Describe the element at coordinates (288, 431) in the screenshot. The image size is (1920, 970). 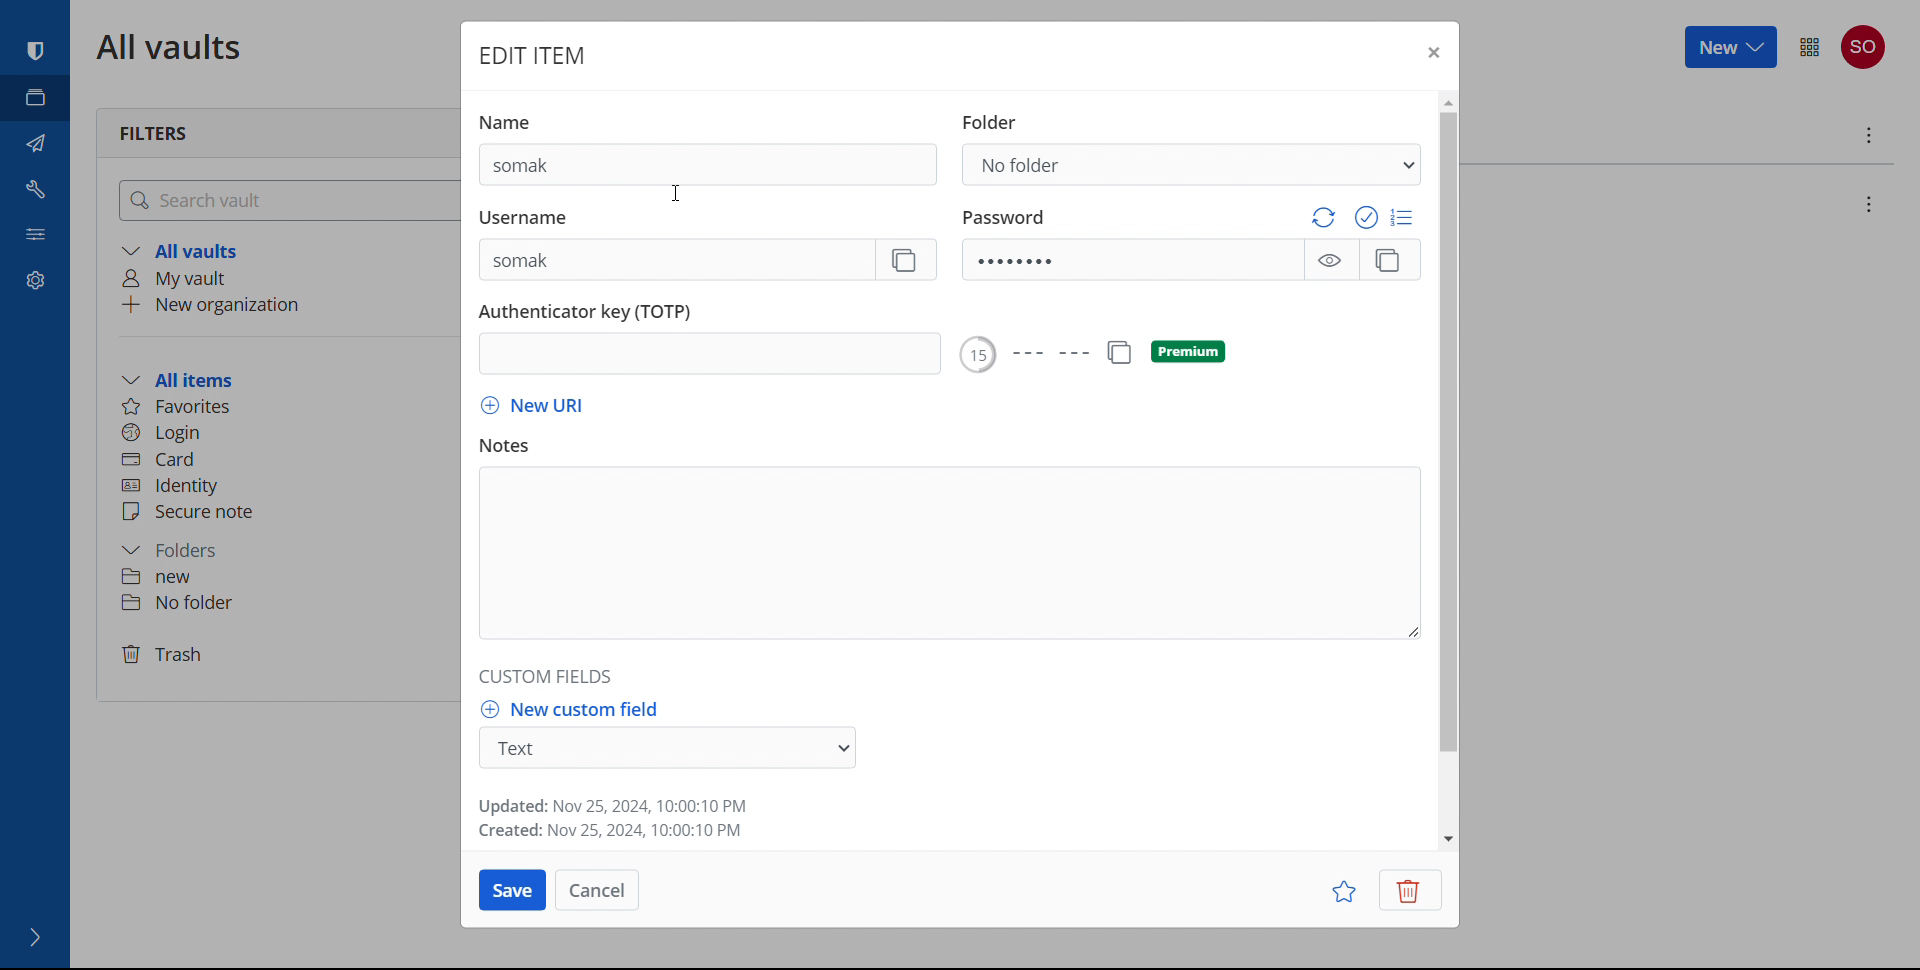
I see `login` at that location.